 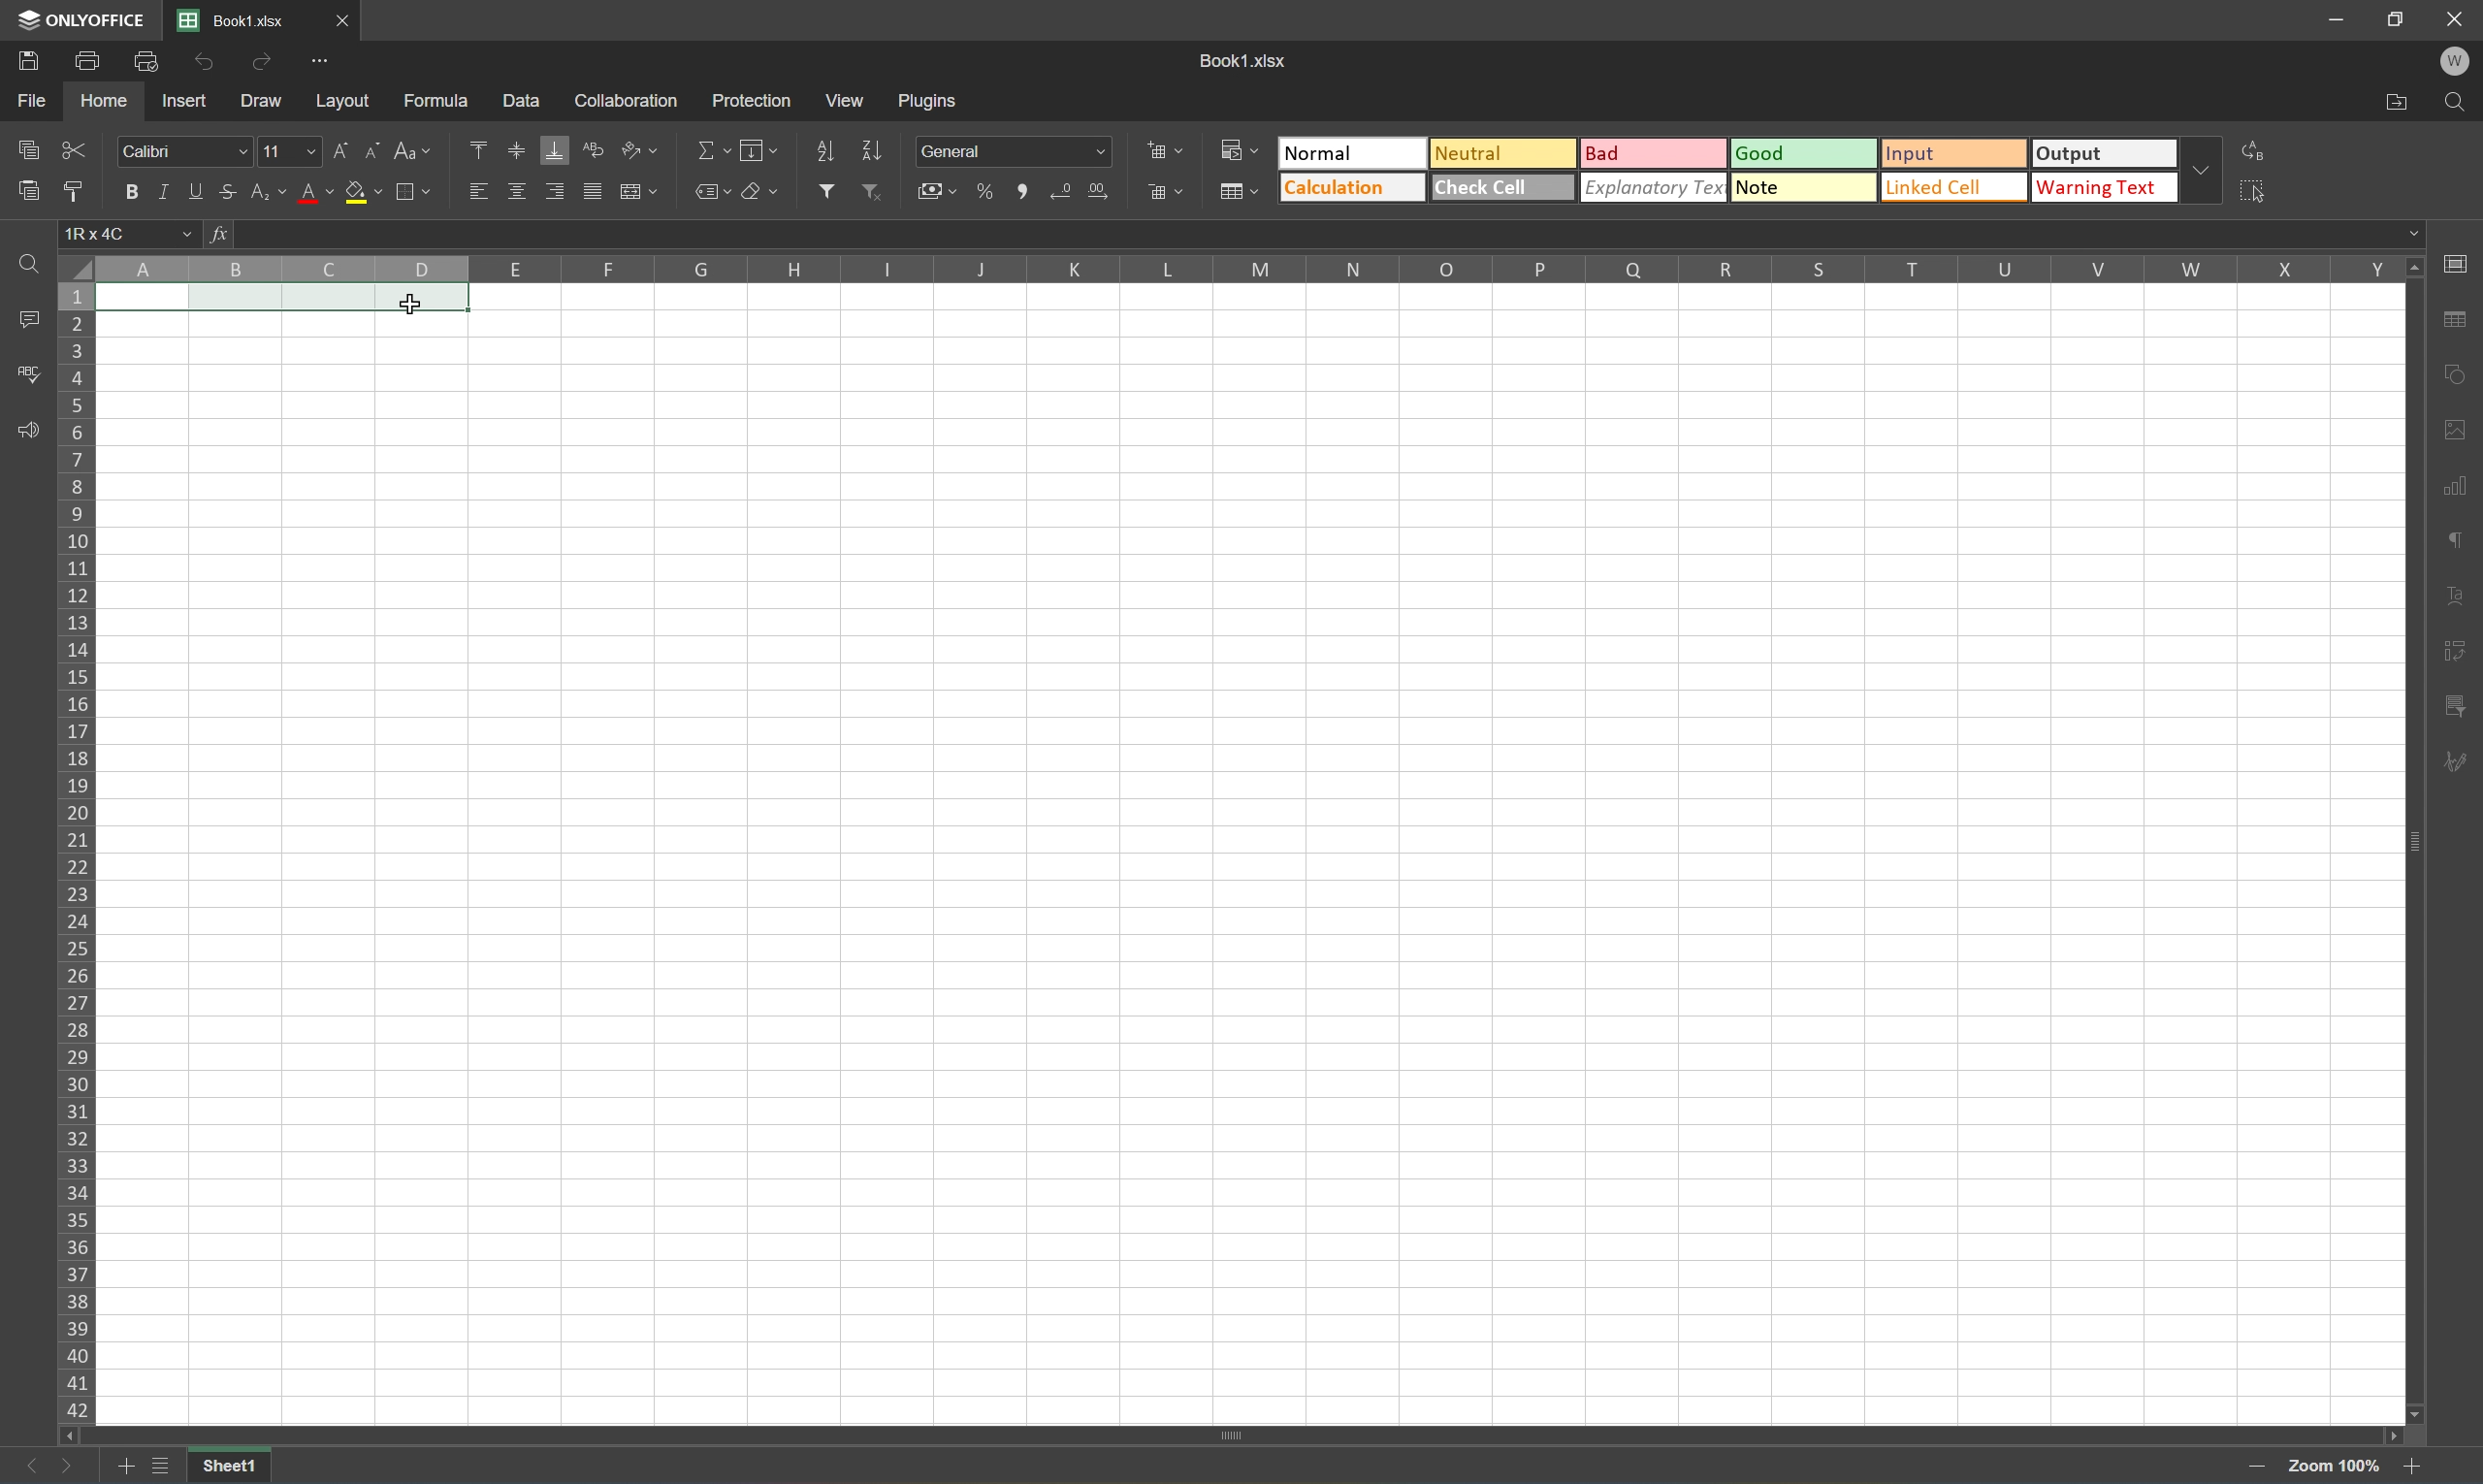 I want to click on Open file location, so click(x=2397, y=101).